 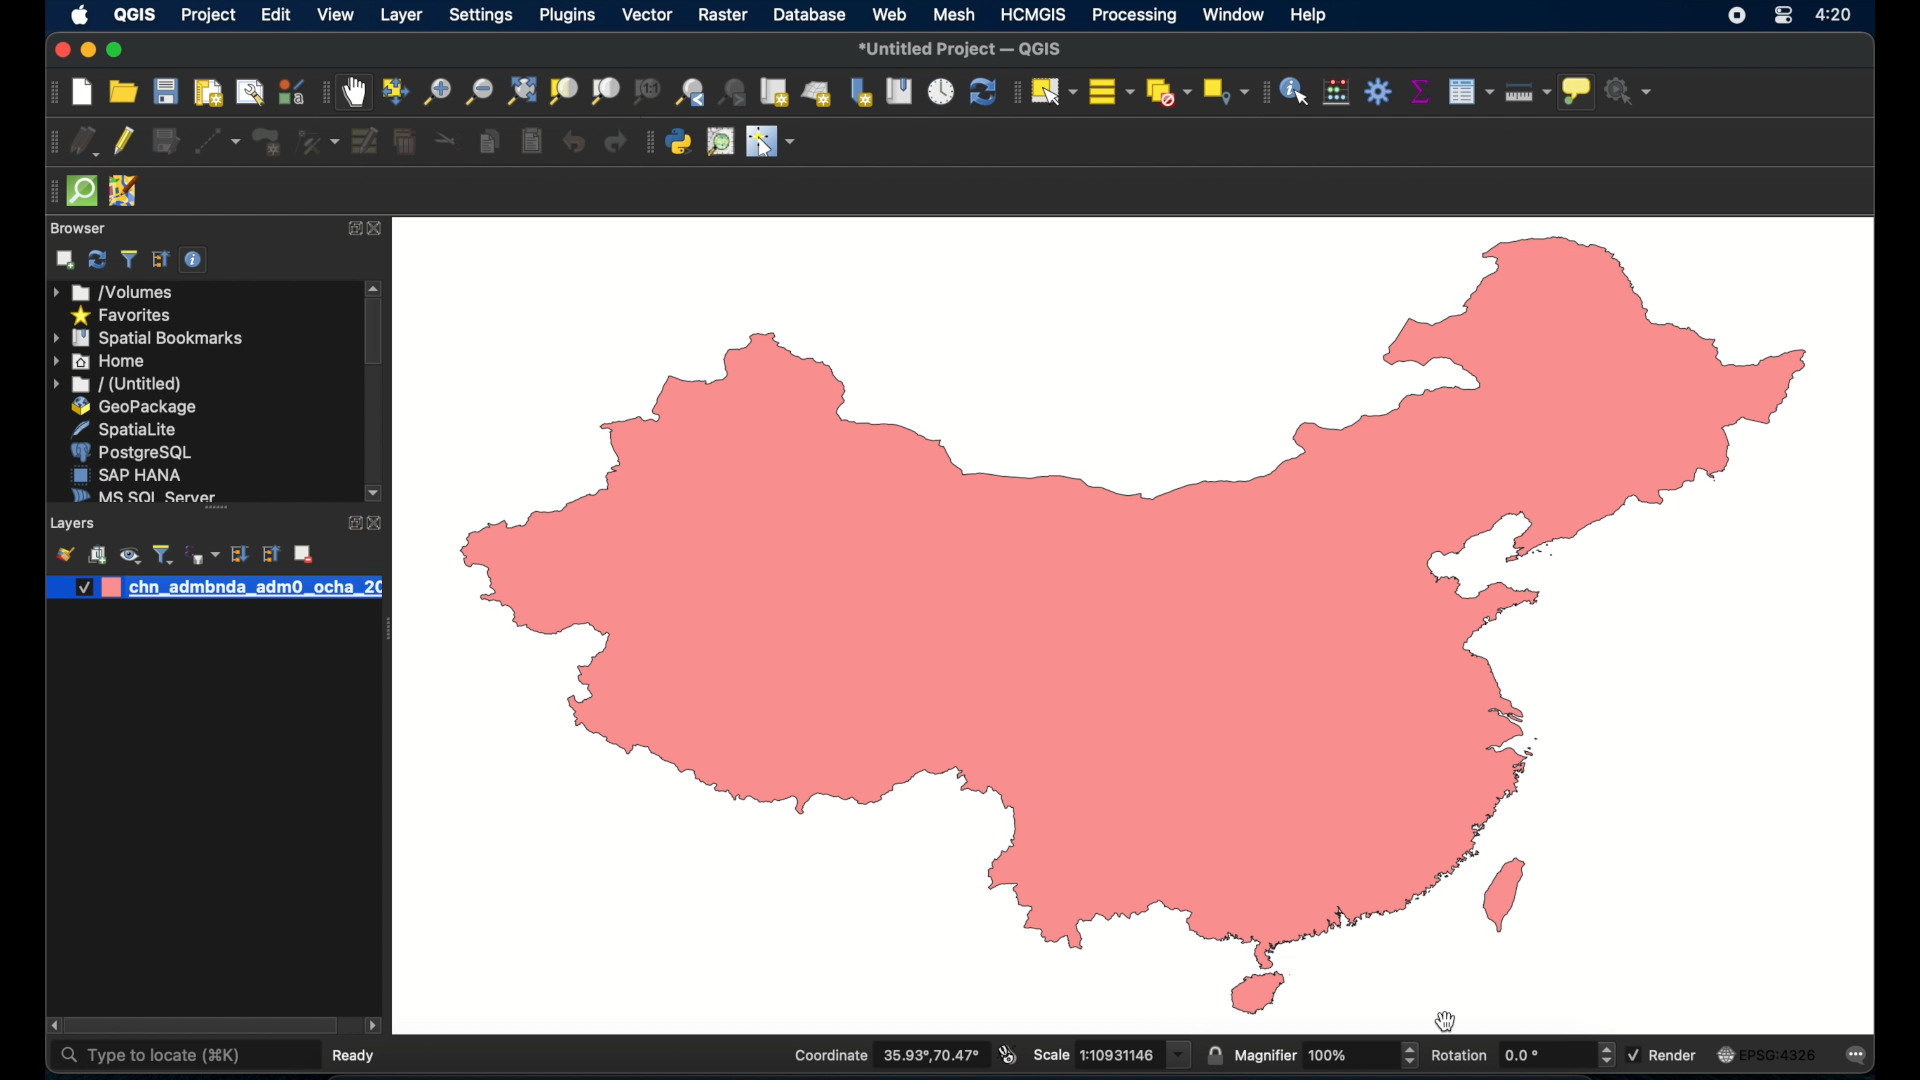 I want to click on favorites, so click(x=120, y=316).